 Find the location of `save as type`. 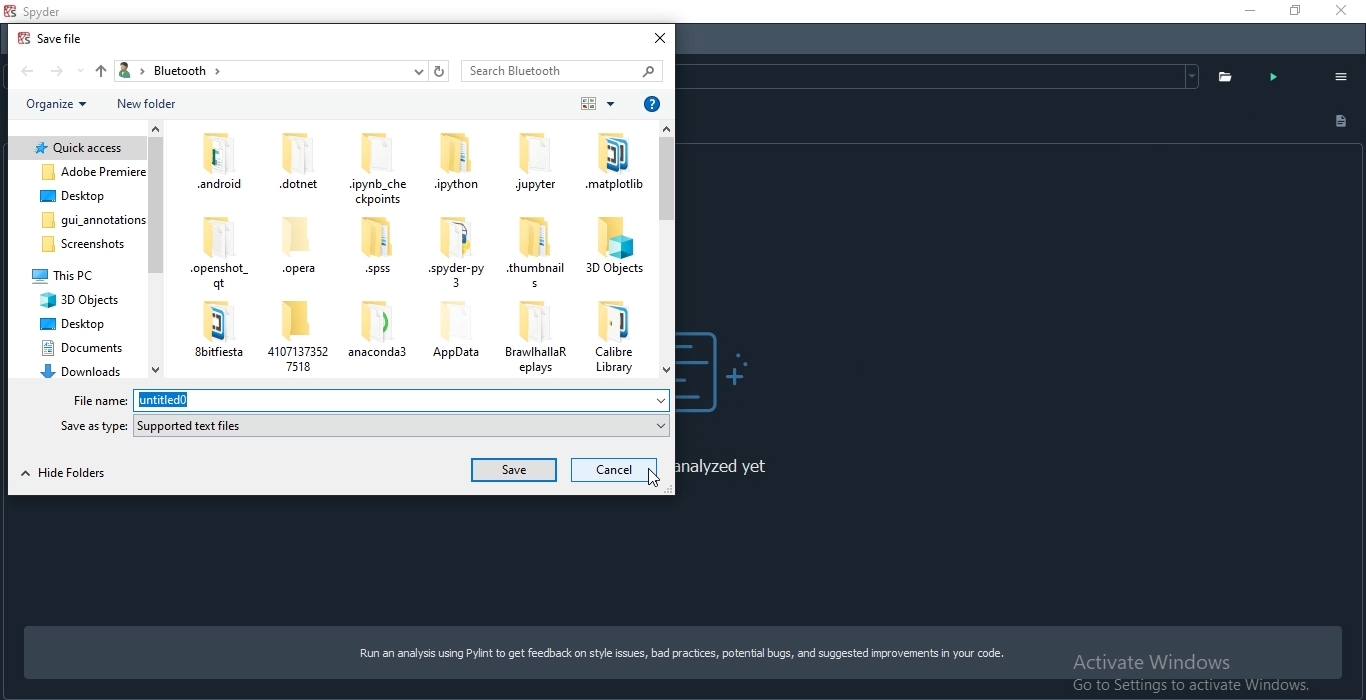

save as type is located at coordinates (360, 427).